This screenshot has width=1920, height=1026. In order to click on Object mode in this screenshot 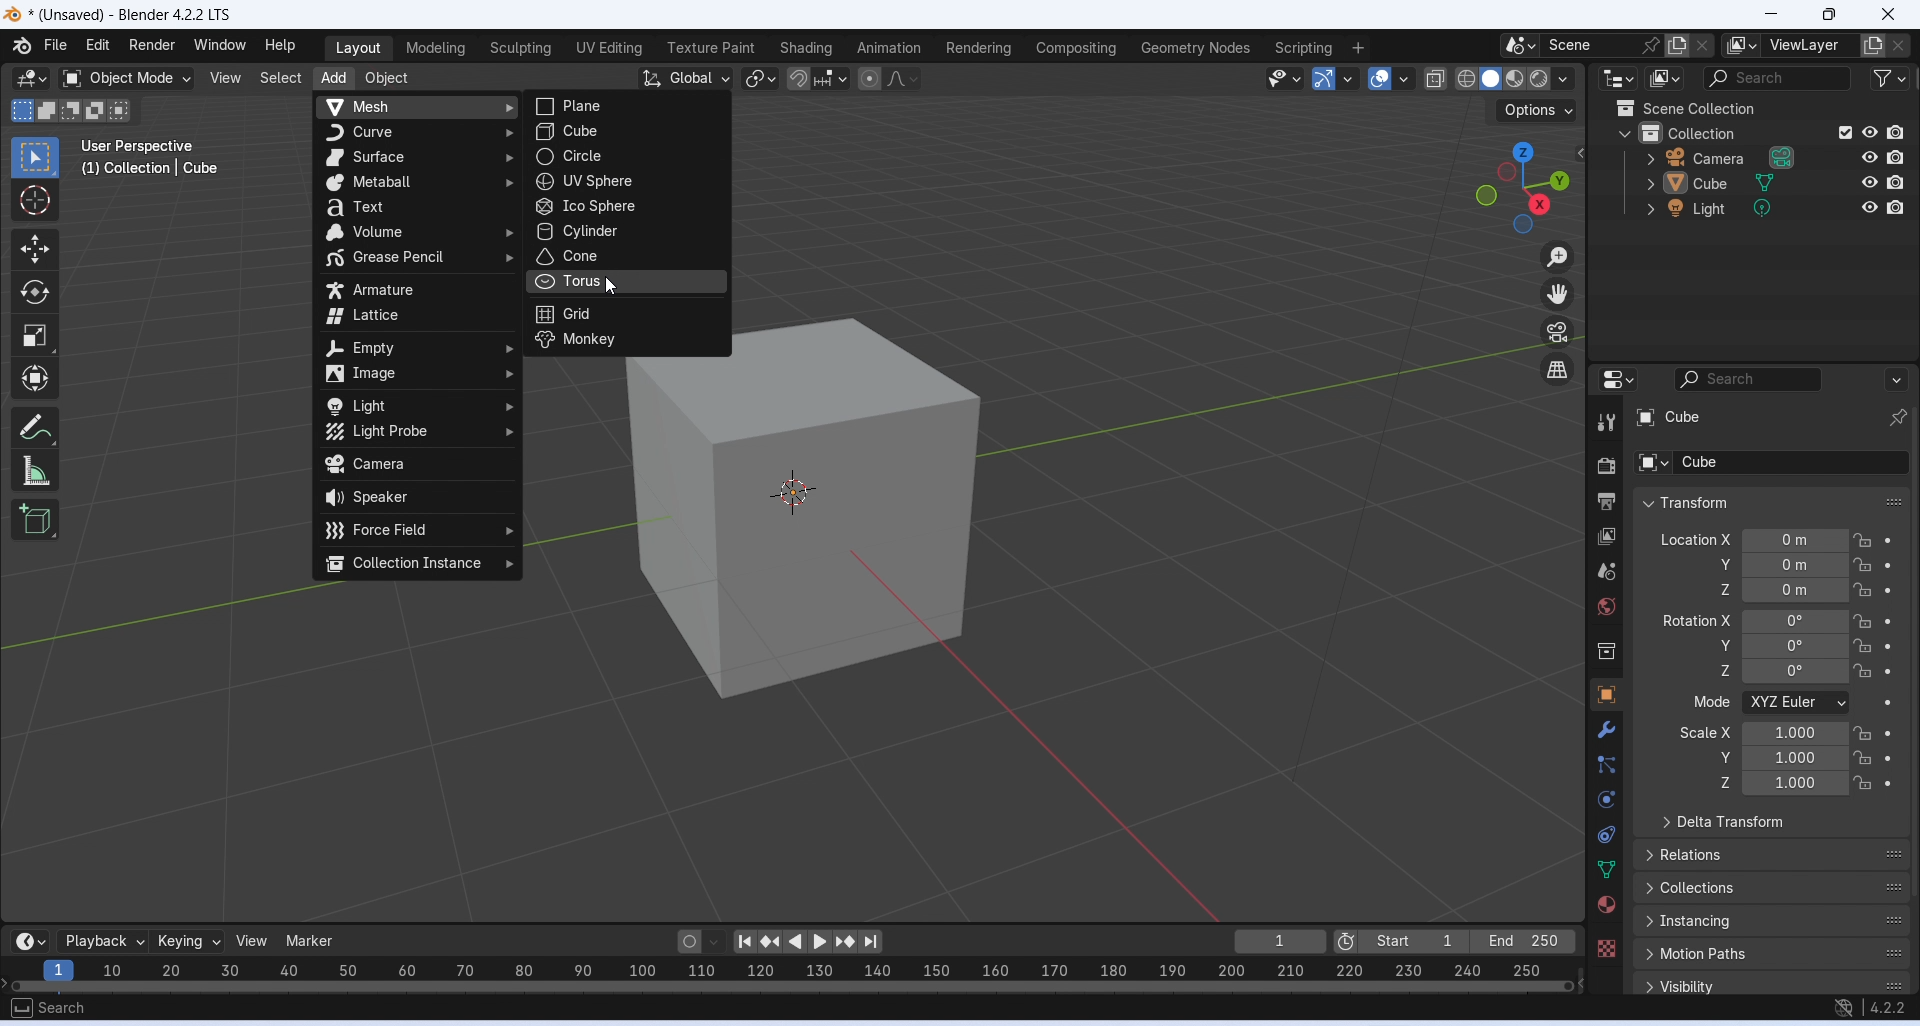, I will do `click(122, 78)`.